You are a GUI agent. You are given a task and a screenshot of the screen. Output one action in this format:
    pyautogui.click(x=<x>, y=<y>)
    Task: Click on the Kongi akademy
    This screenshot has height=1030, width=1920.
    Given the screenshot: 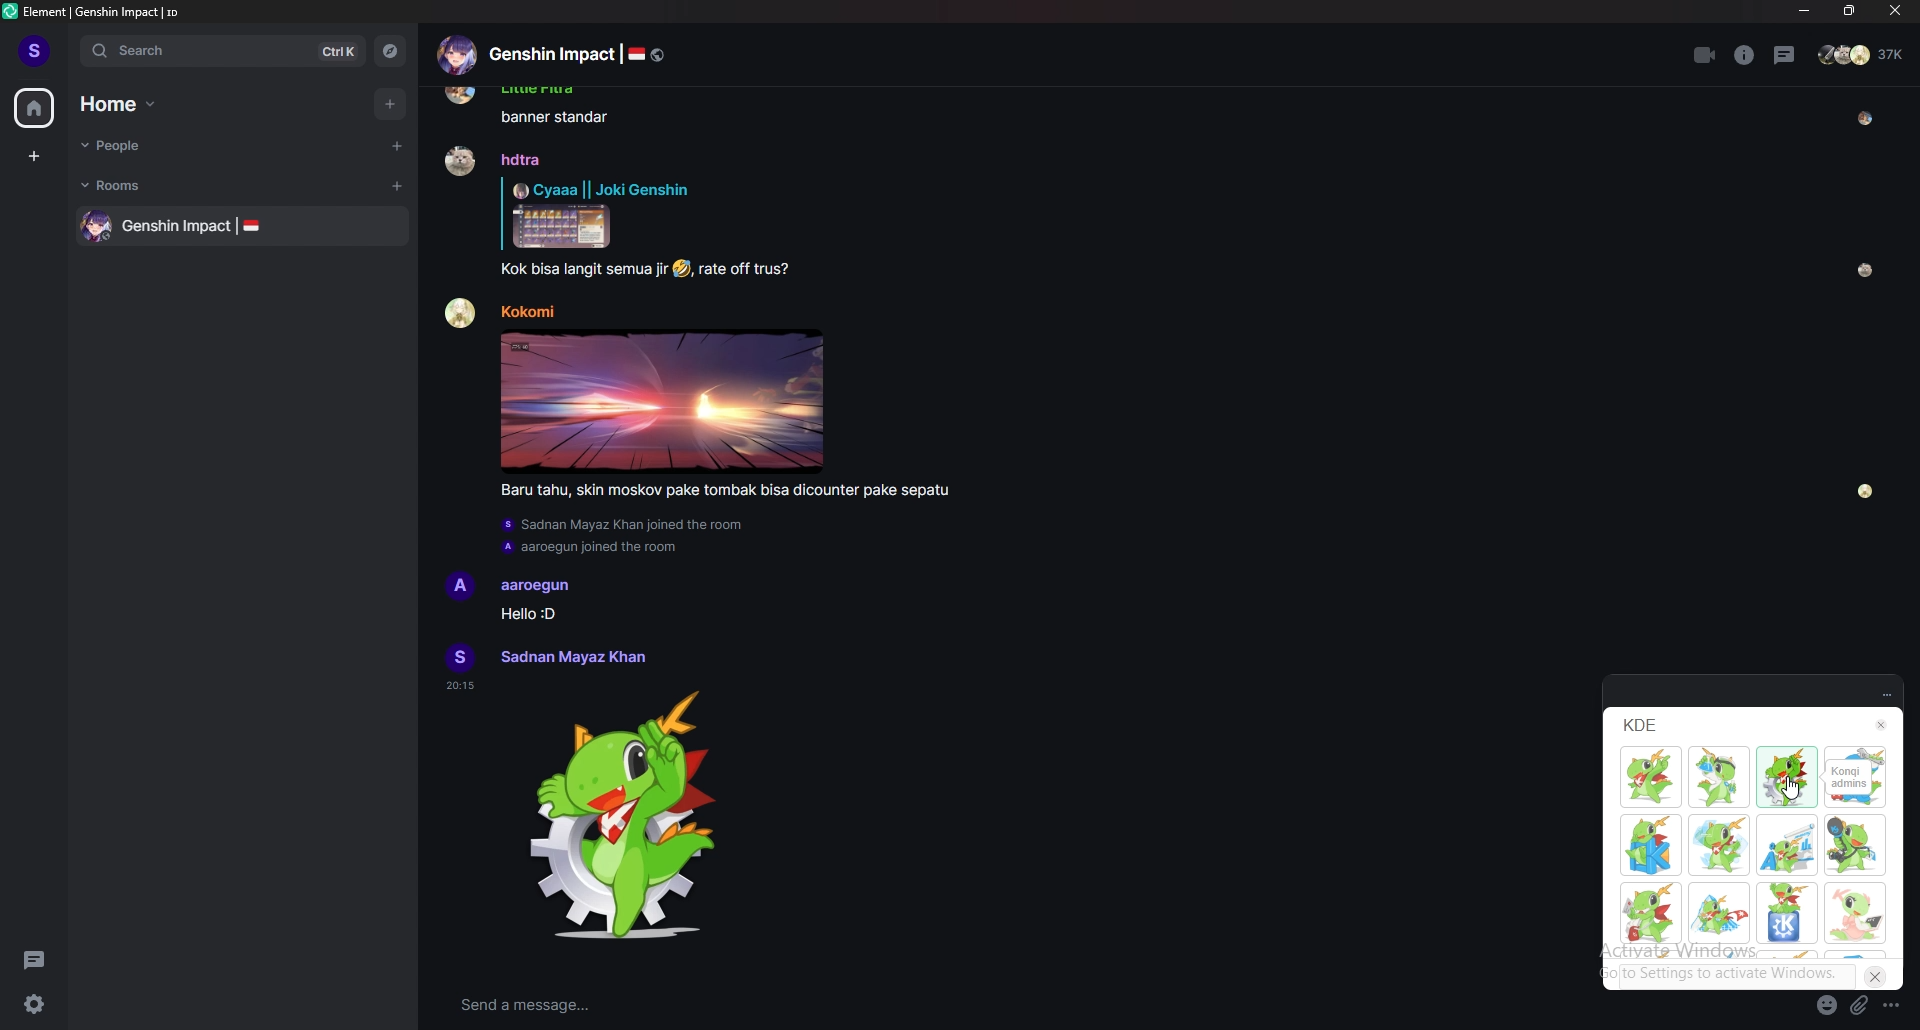 What is the action you would take?
    pyautogui.click(x=1787, y=845)
    